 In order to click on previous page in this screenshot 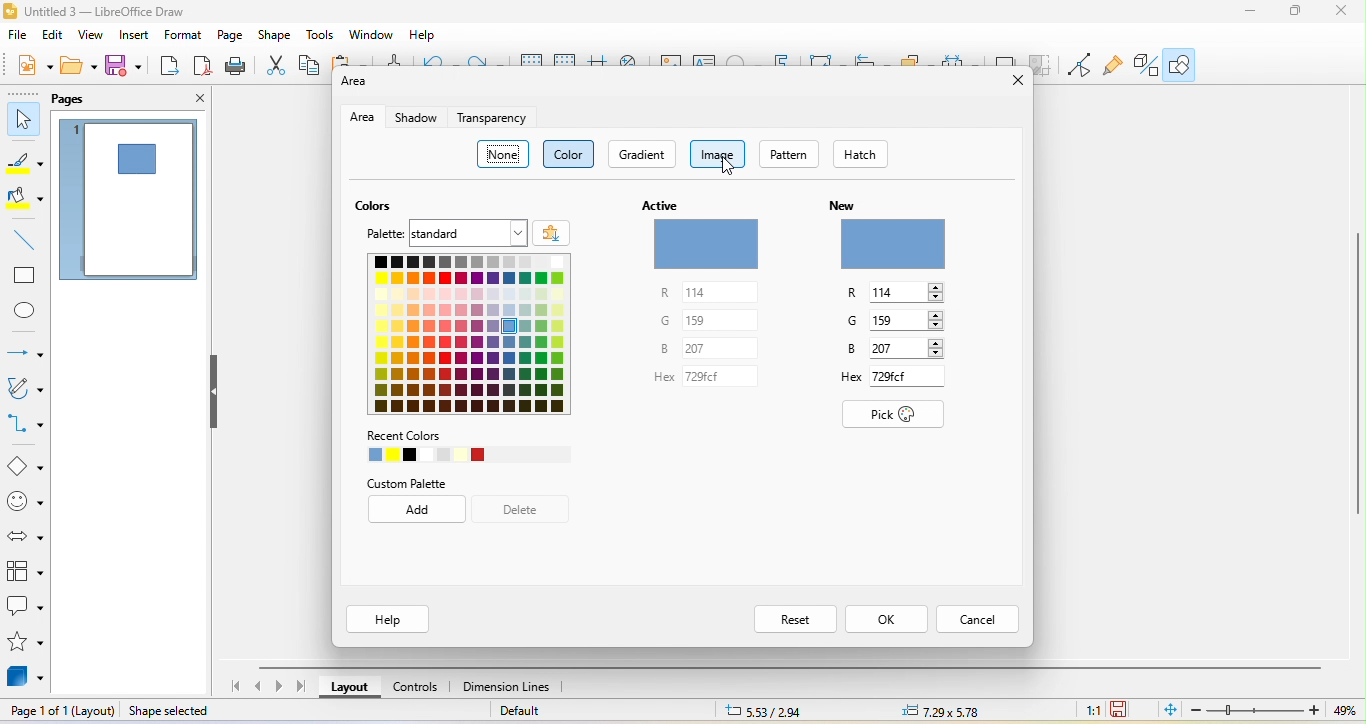, I will do `click(260, 687)`.